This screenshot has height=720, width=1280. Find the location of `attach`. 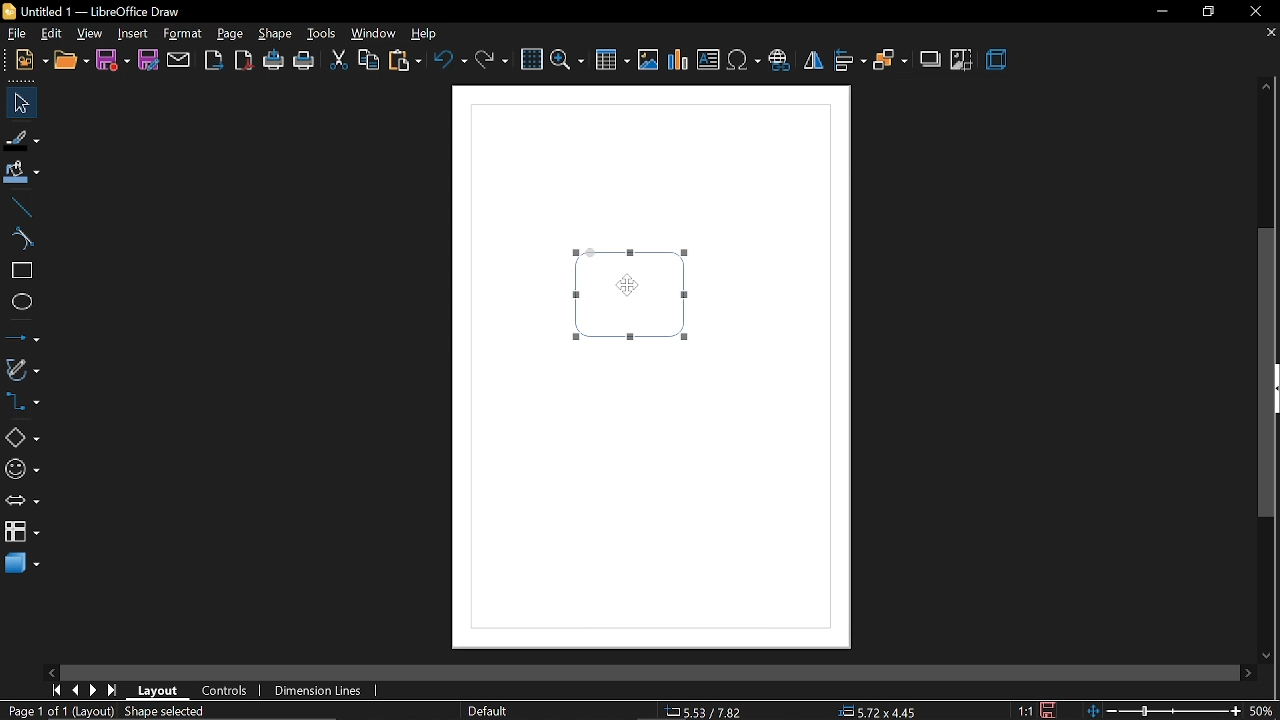

attach is located at coordinates (178, 61).